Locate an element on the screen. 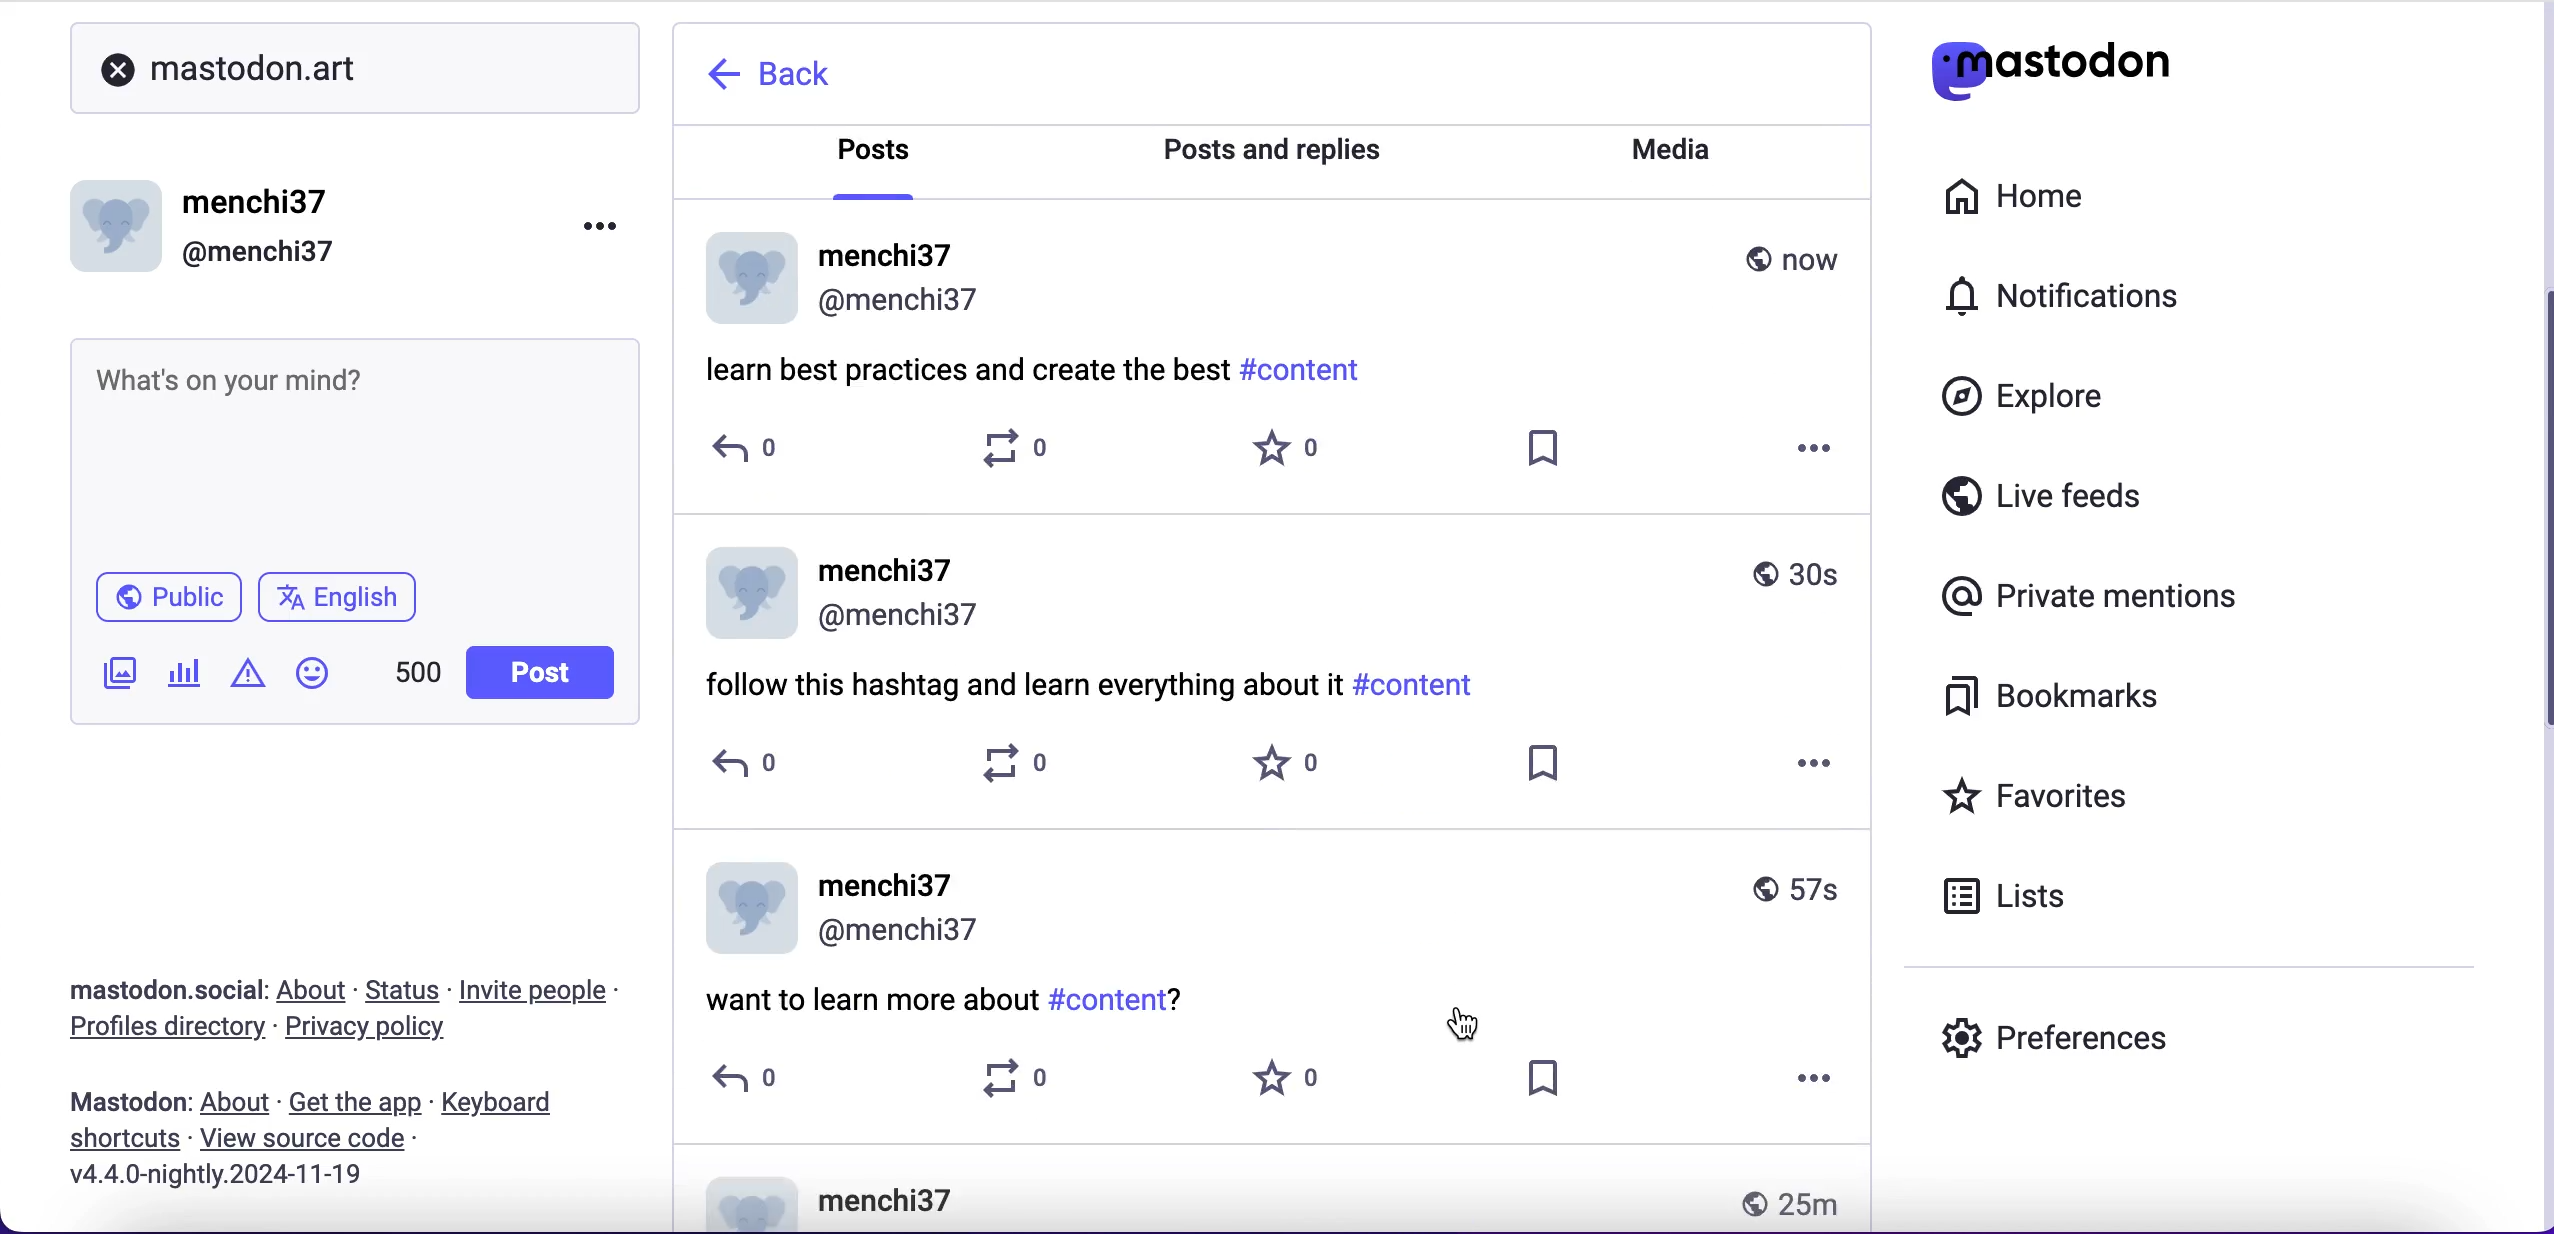  invite people is located at coordinates (554, 990).